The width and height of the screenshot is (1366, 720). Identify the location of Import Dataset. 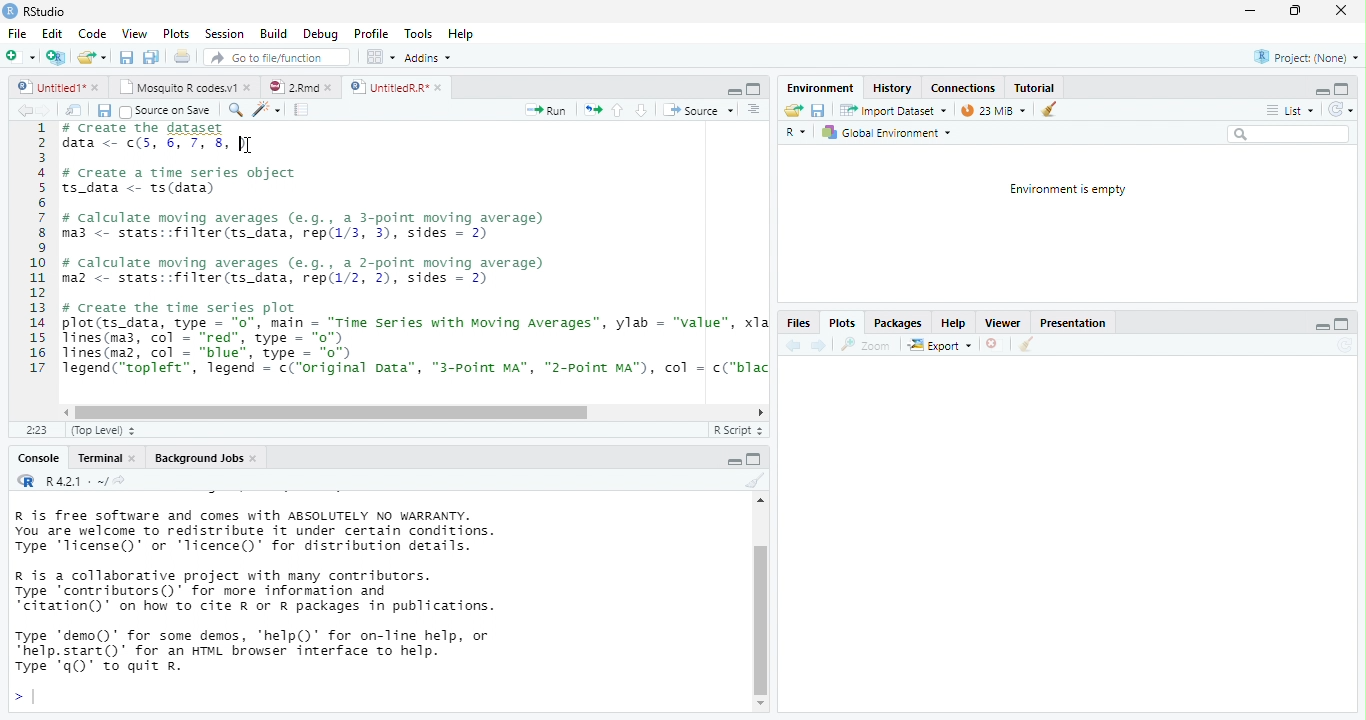
(895, 110).